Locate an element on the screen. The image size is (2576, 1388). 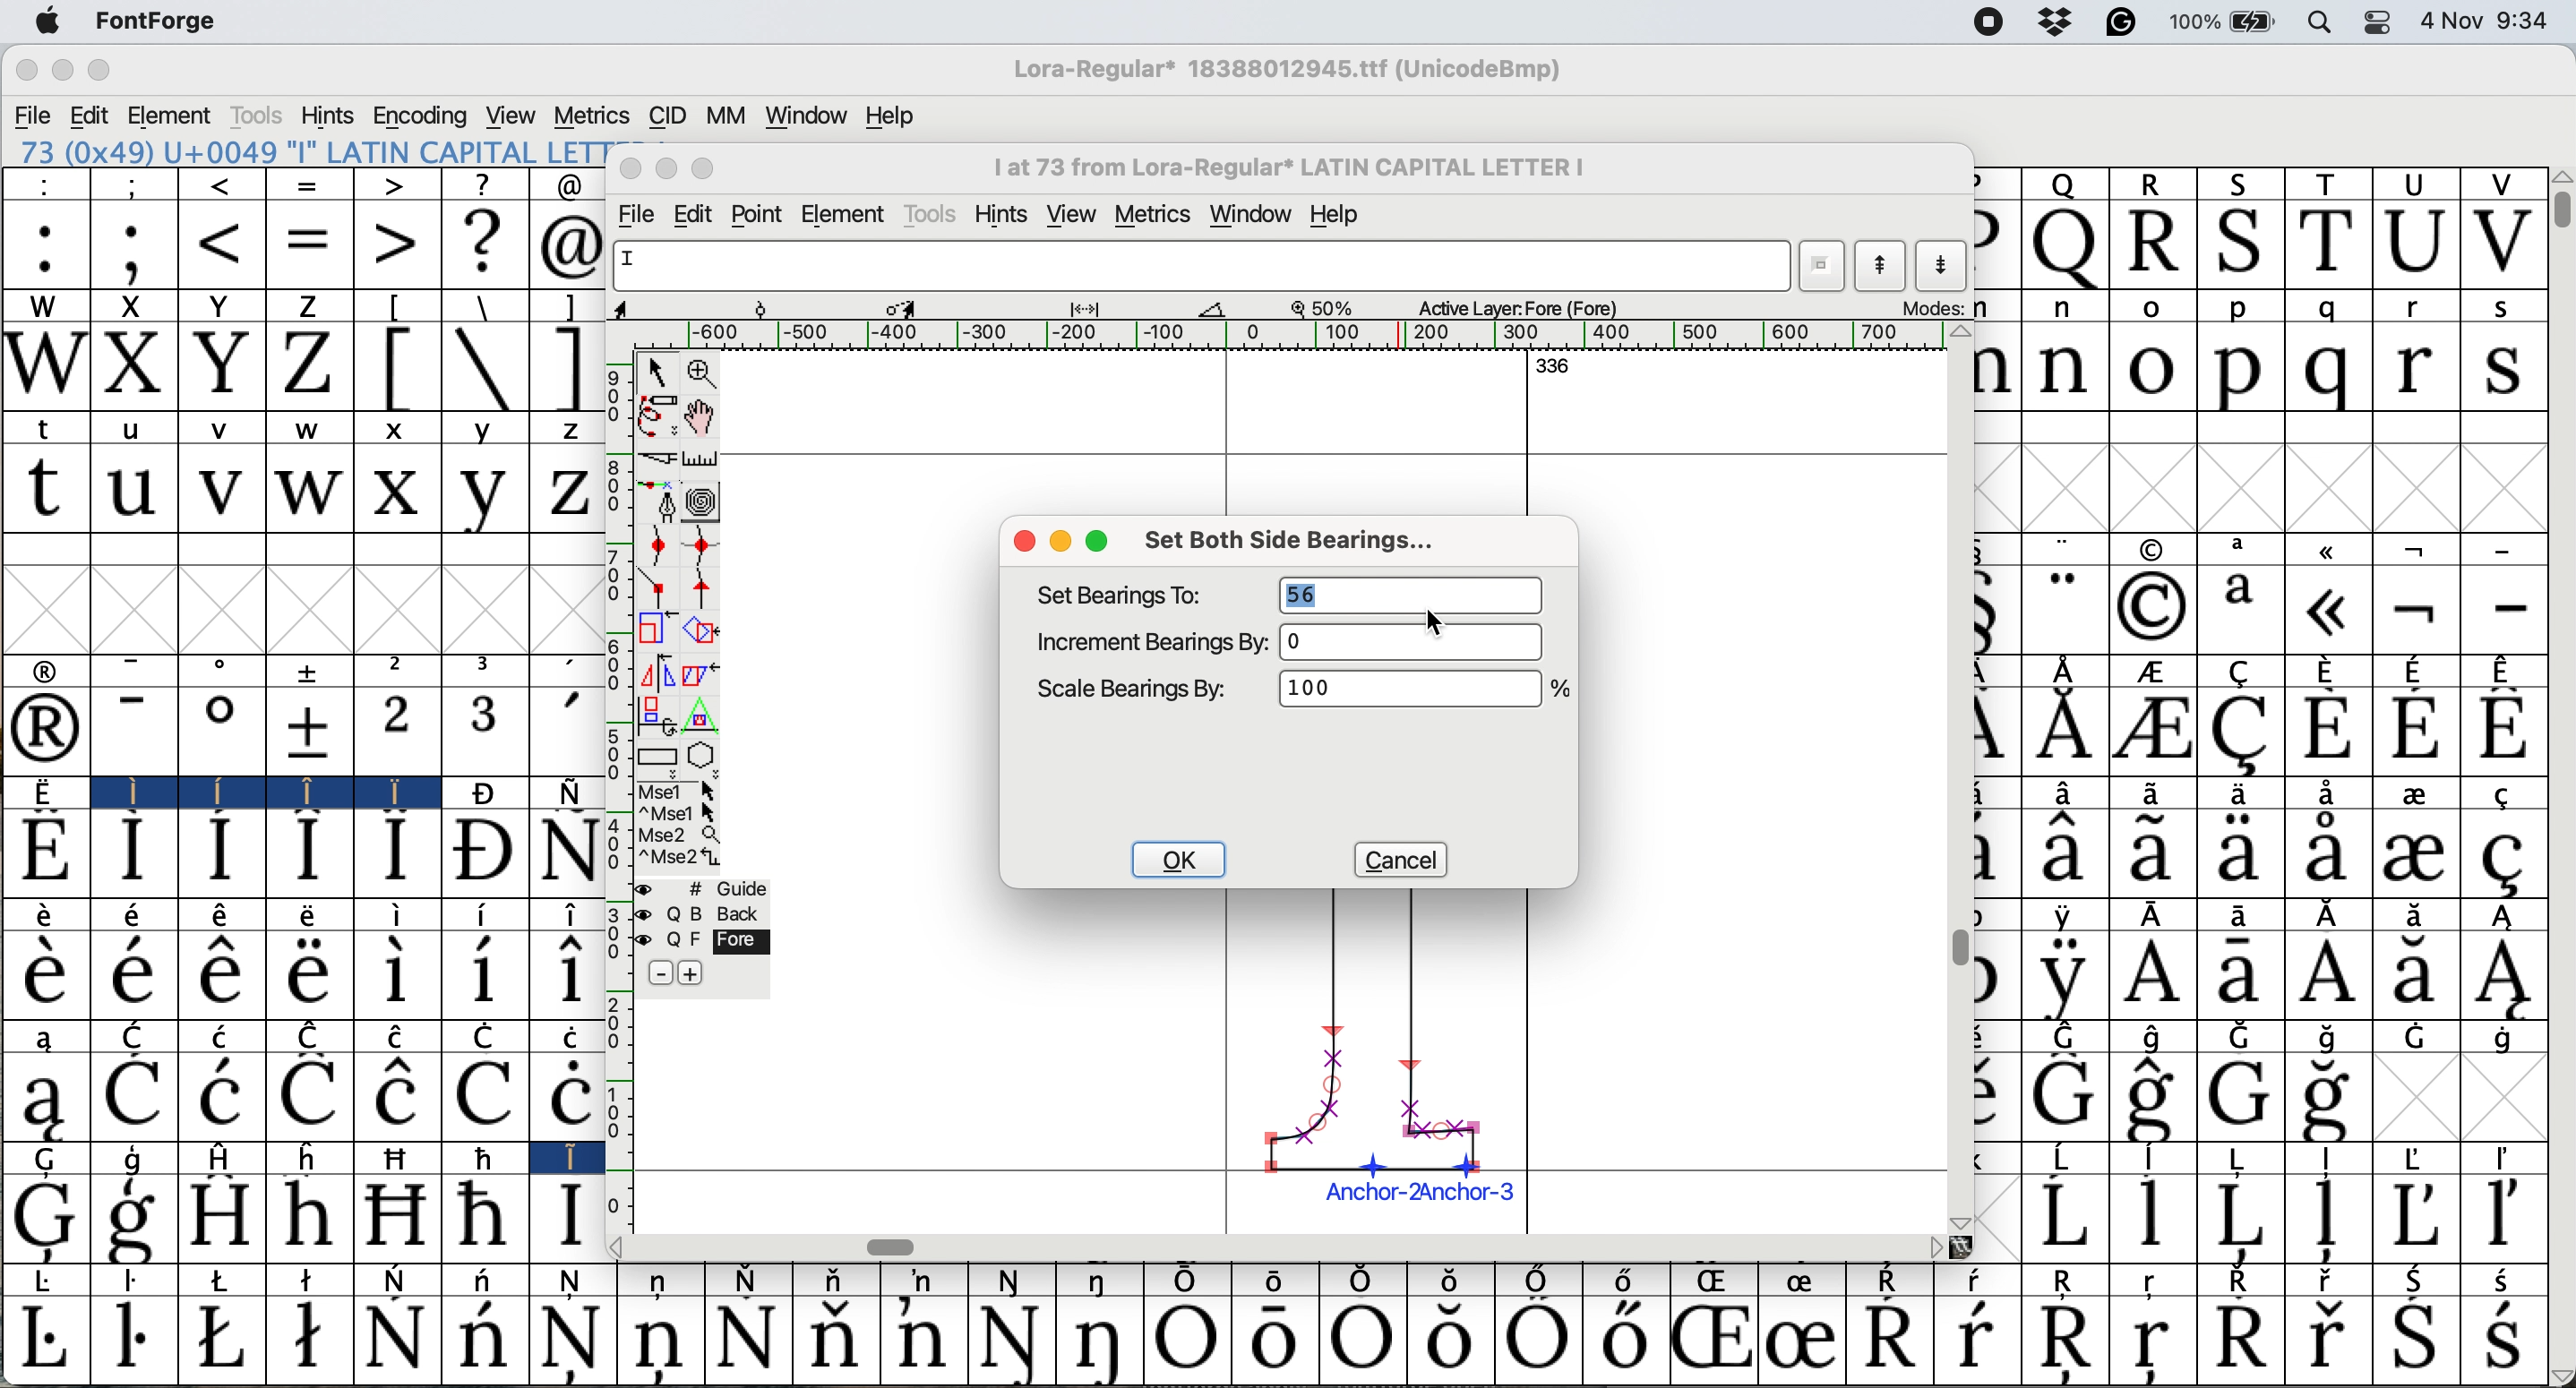
Symbol is located at coordinates (2251, 1159).